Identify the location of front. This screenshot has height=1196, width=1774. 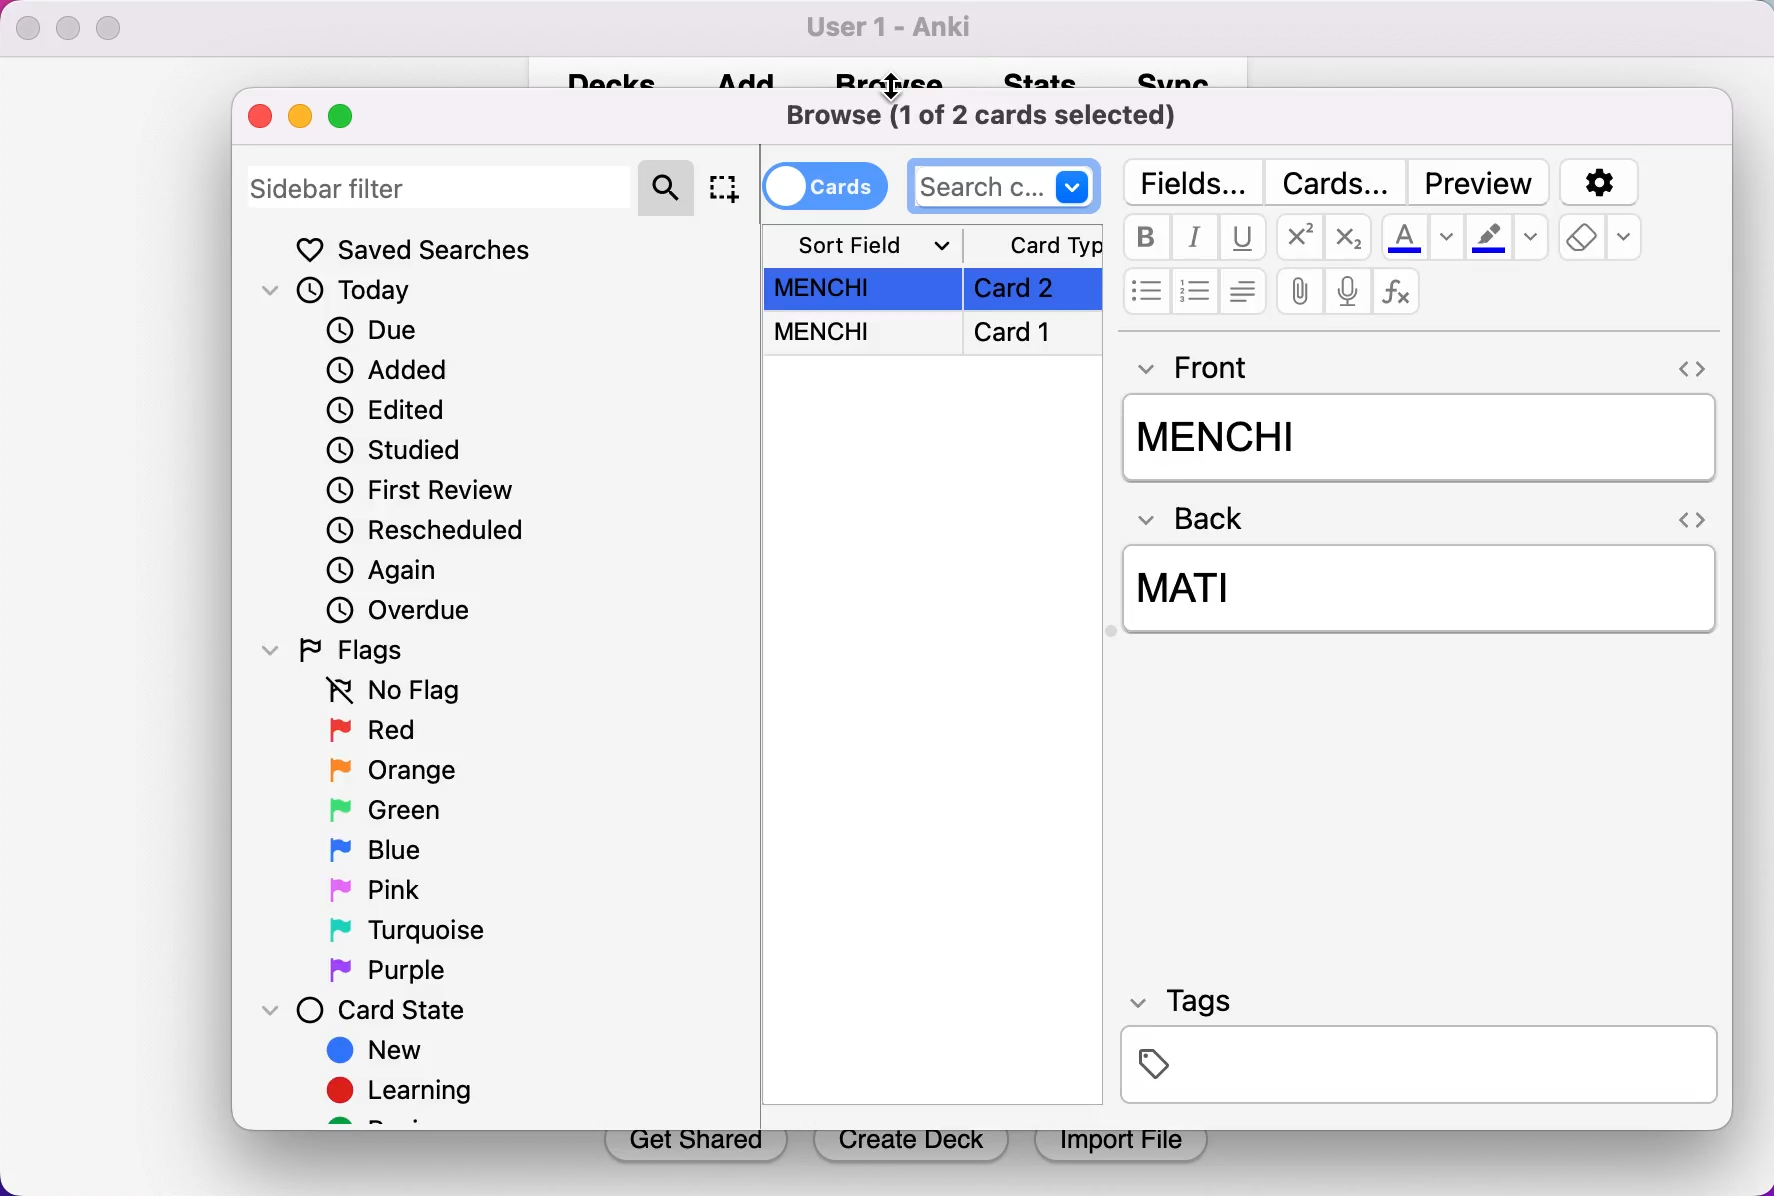
(1207, 368).